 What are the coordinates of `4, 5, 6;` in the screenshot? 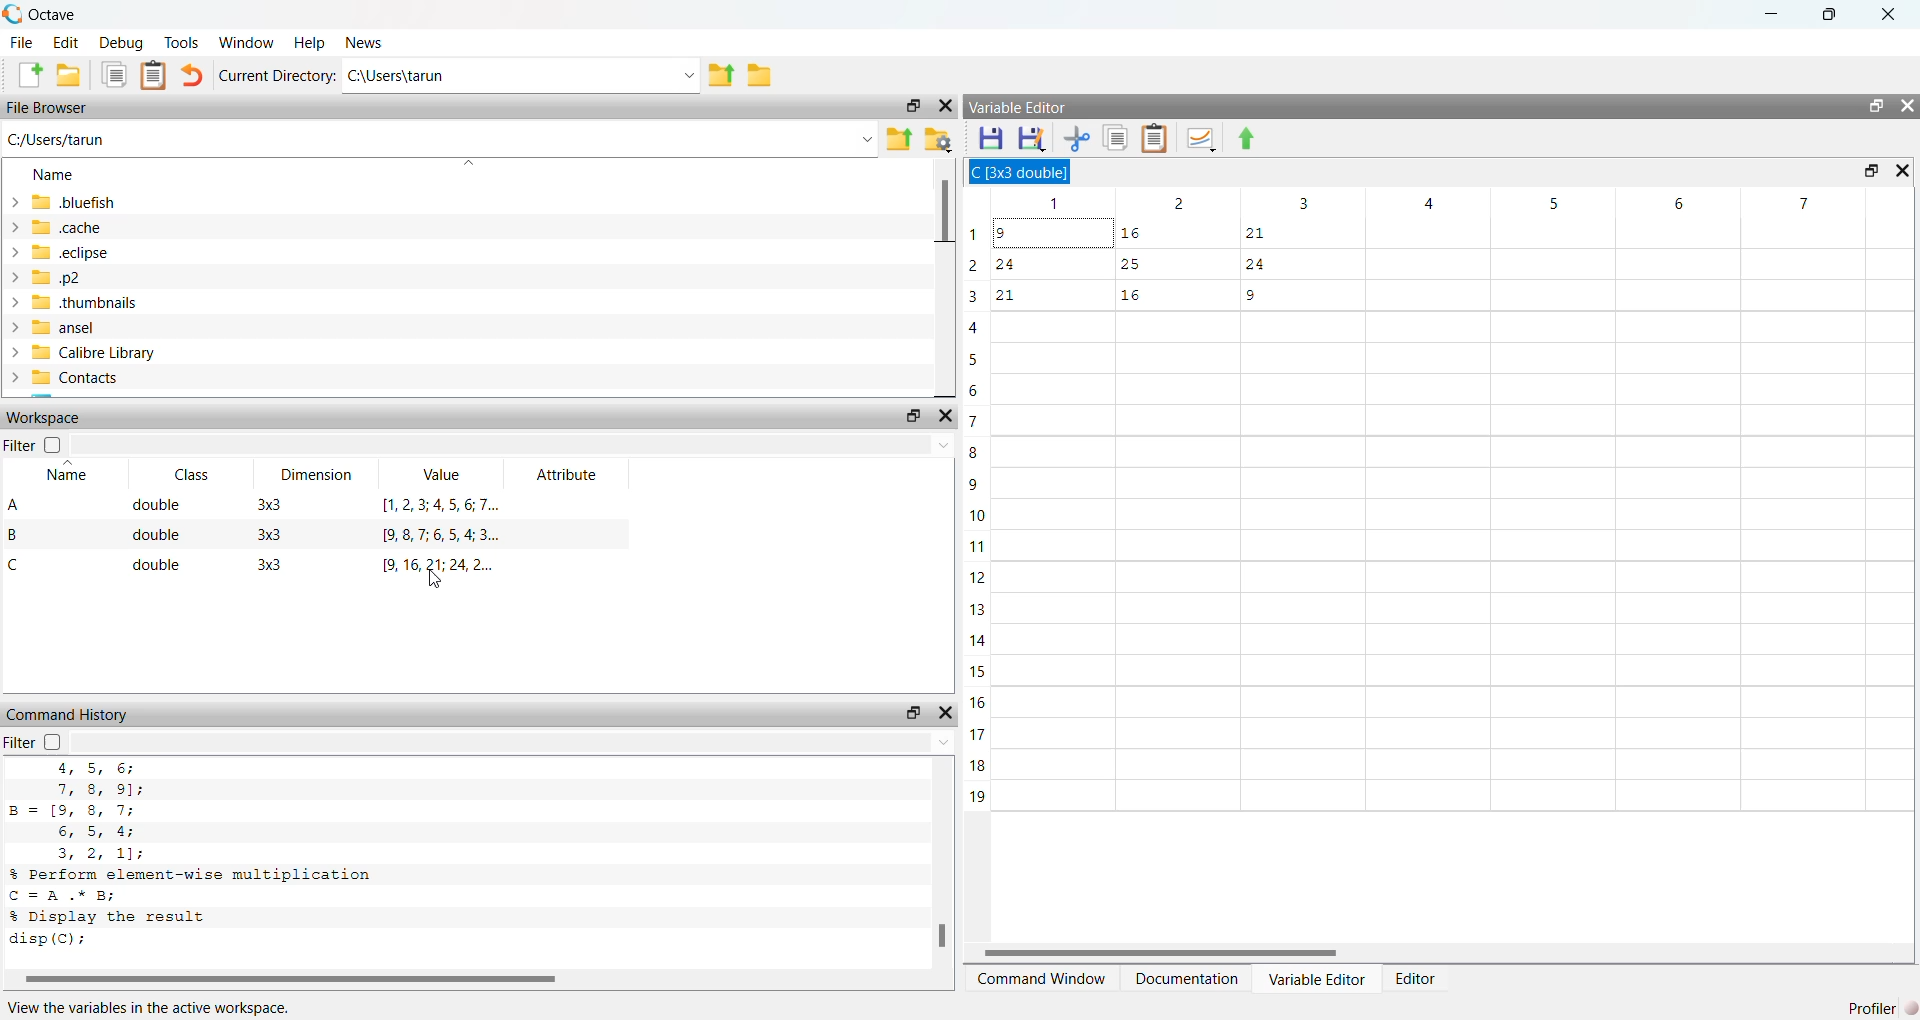 It's located at (92, 769).